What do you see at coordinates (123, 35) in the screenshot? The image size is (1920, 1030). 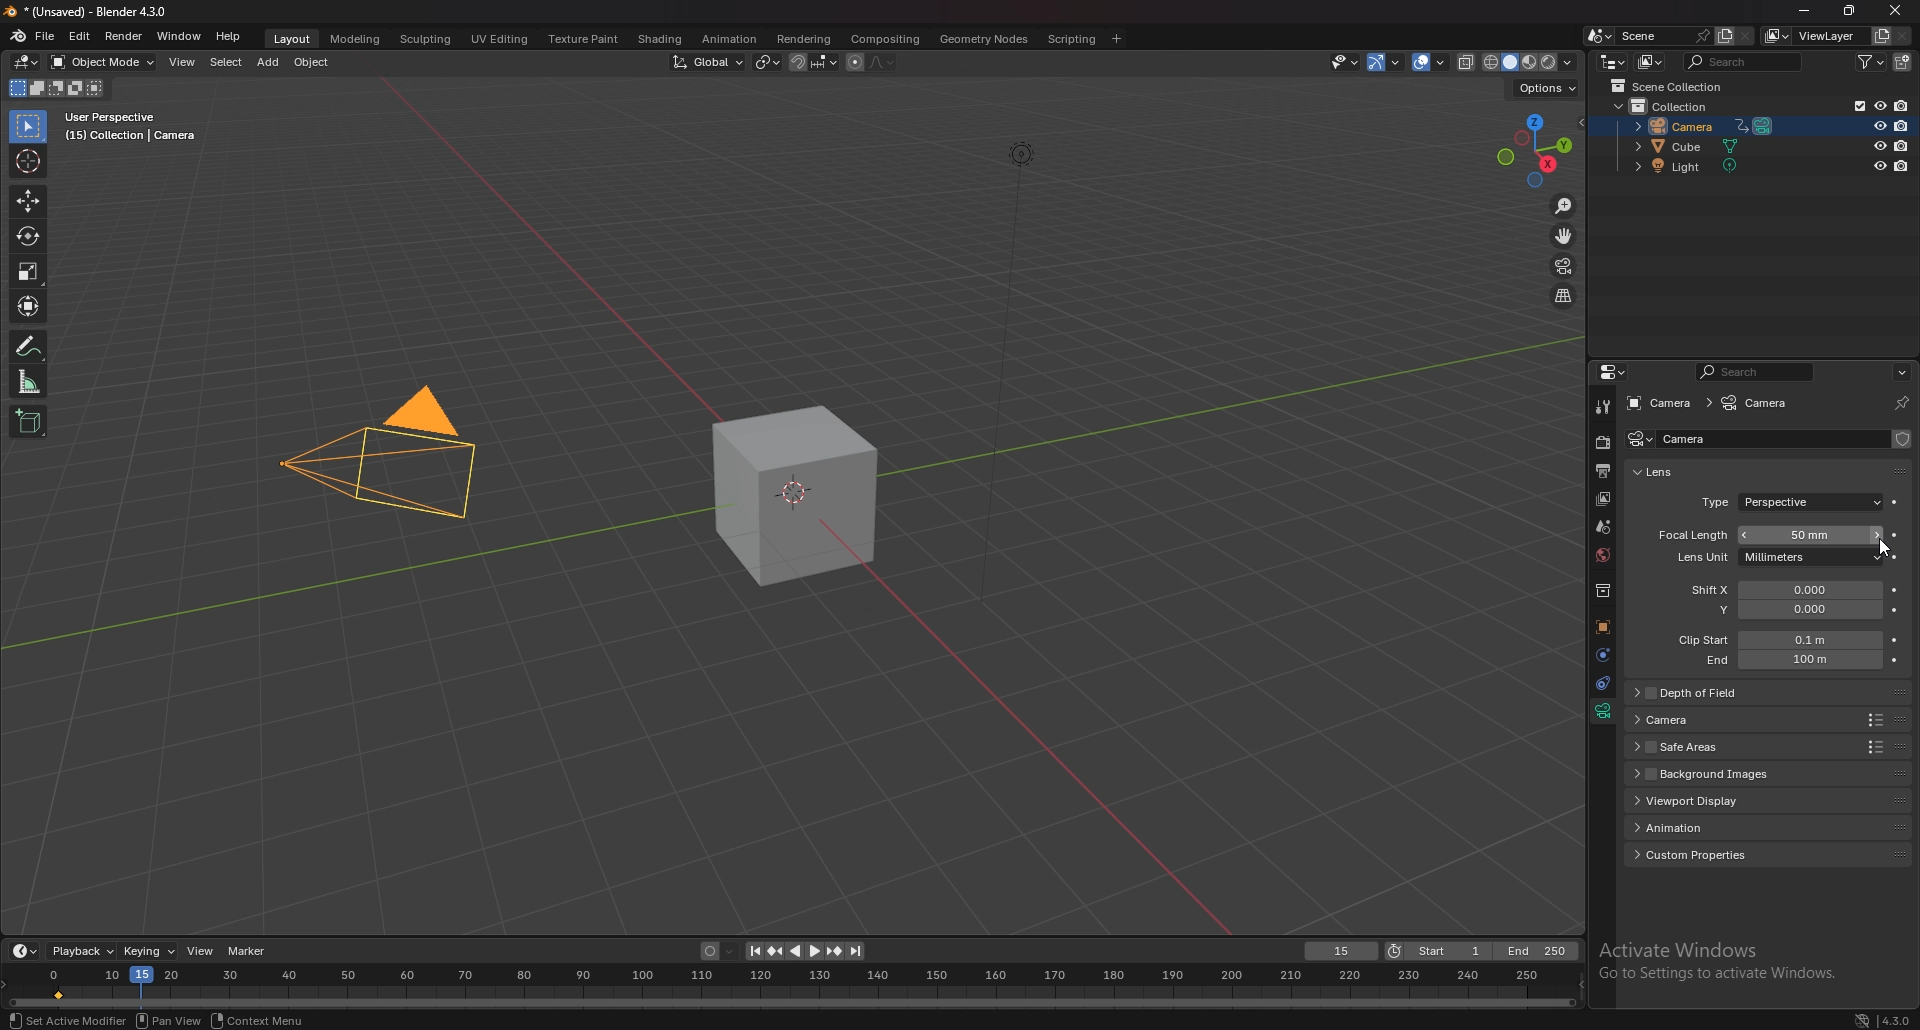 I see `render` at bounding box center [123, 35].